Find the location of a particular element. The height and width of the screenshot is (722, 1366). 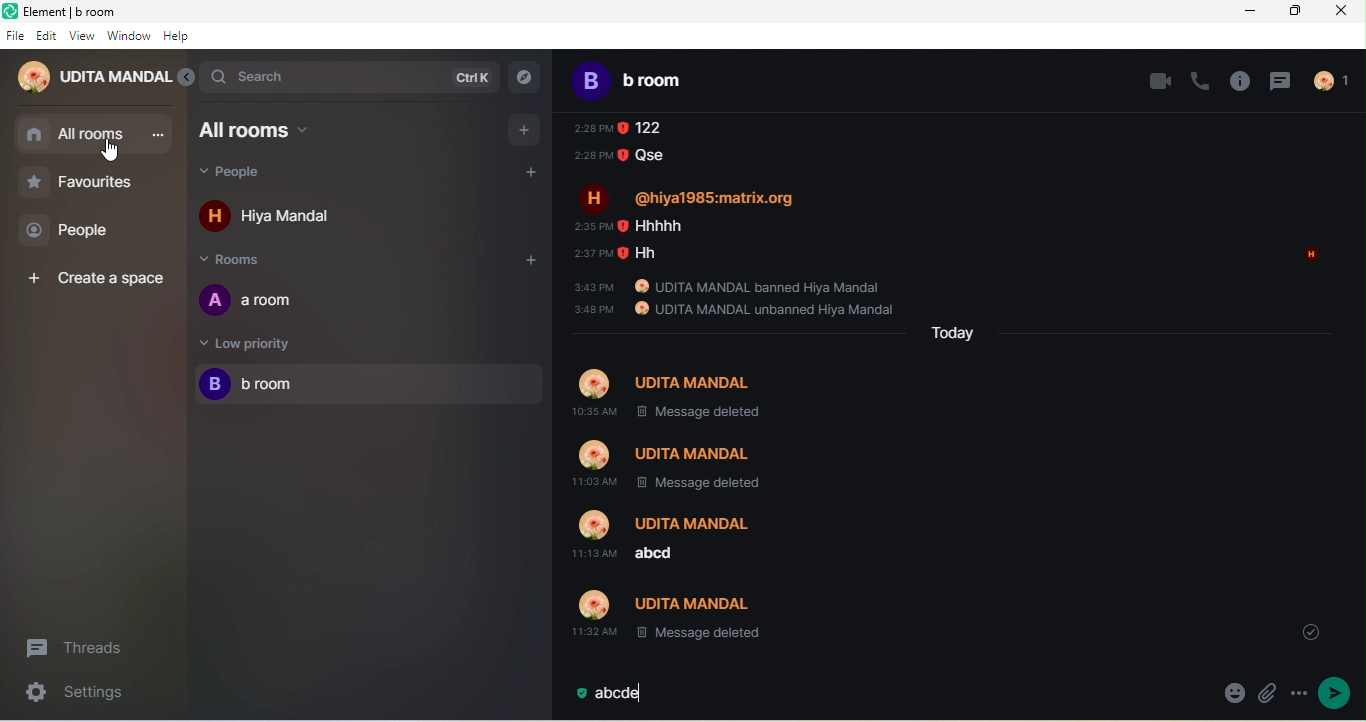

all rooms is located at coordinates (94, 134).